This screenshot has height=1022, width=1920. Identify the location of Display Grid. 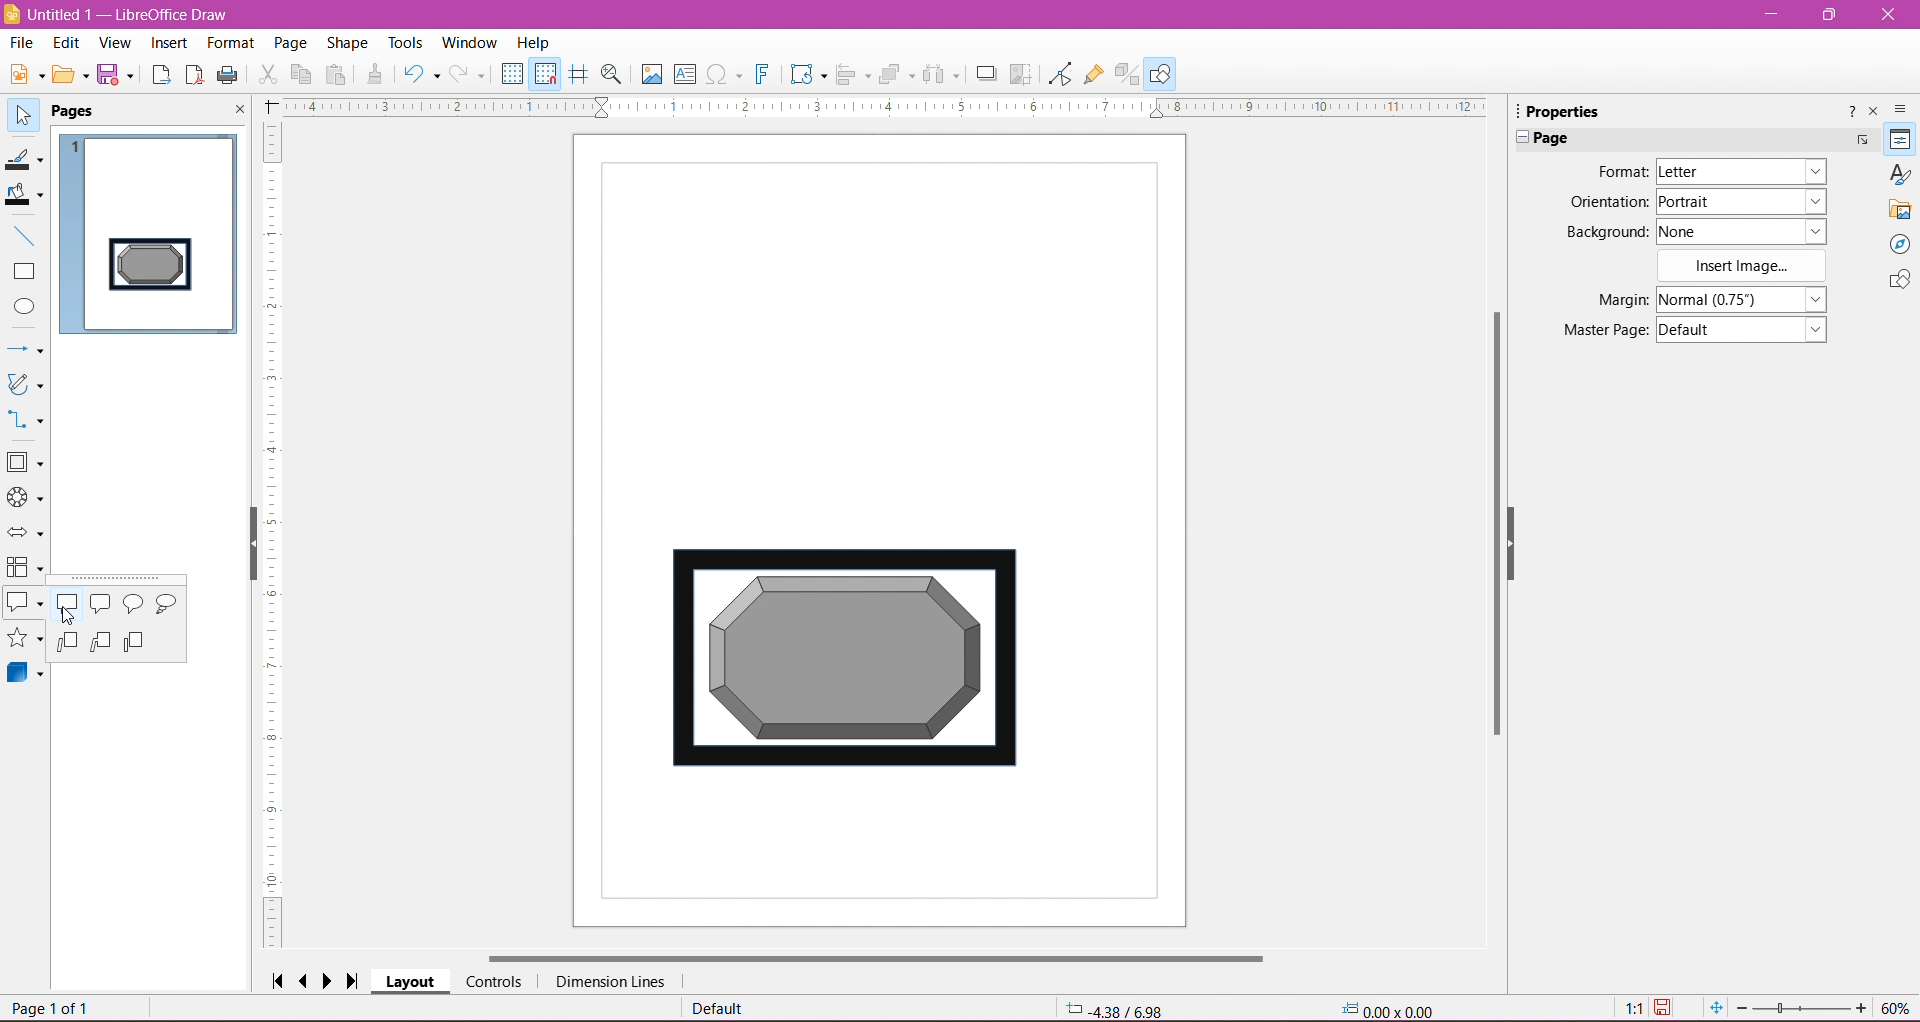
(512, 76).